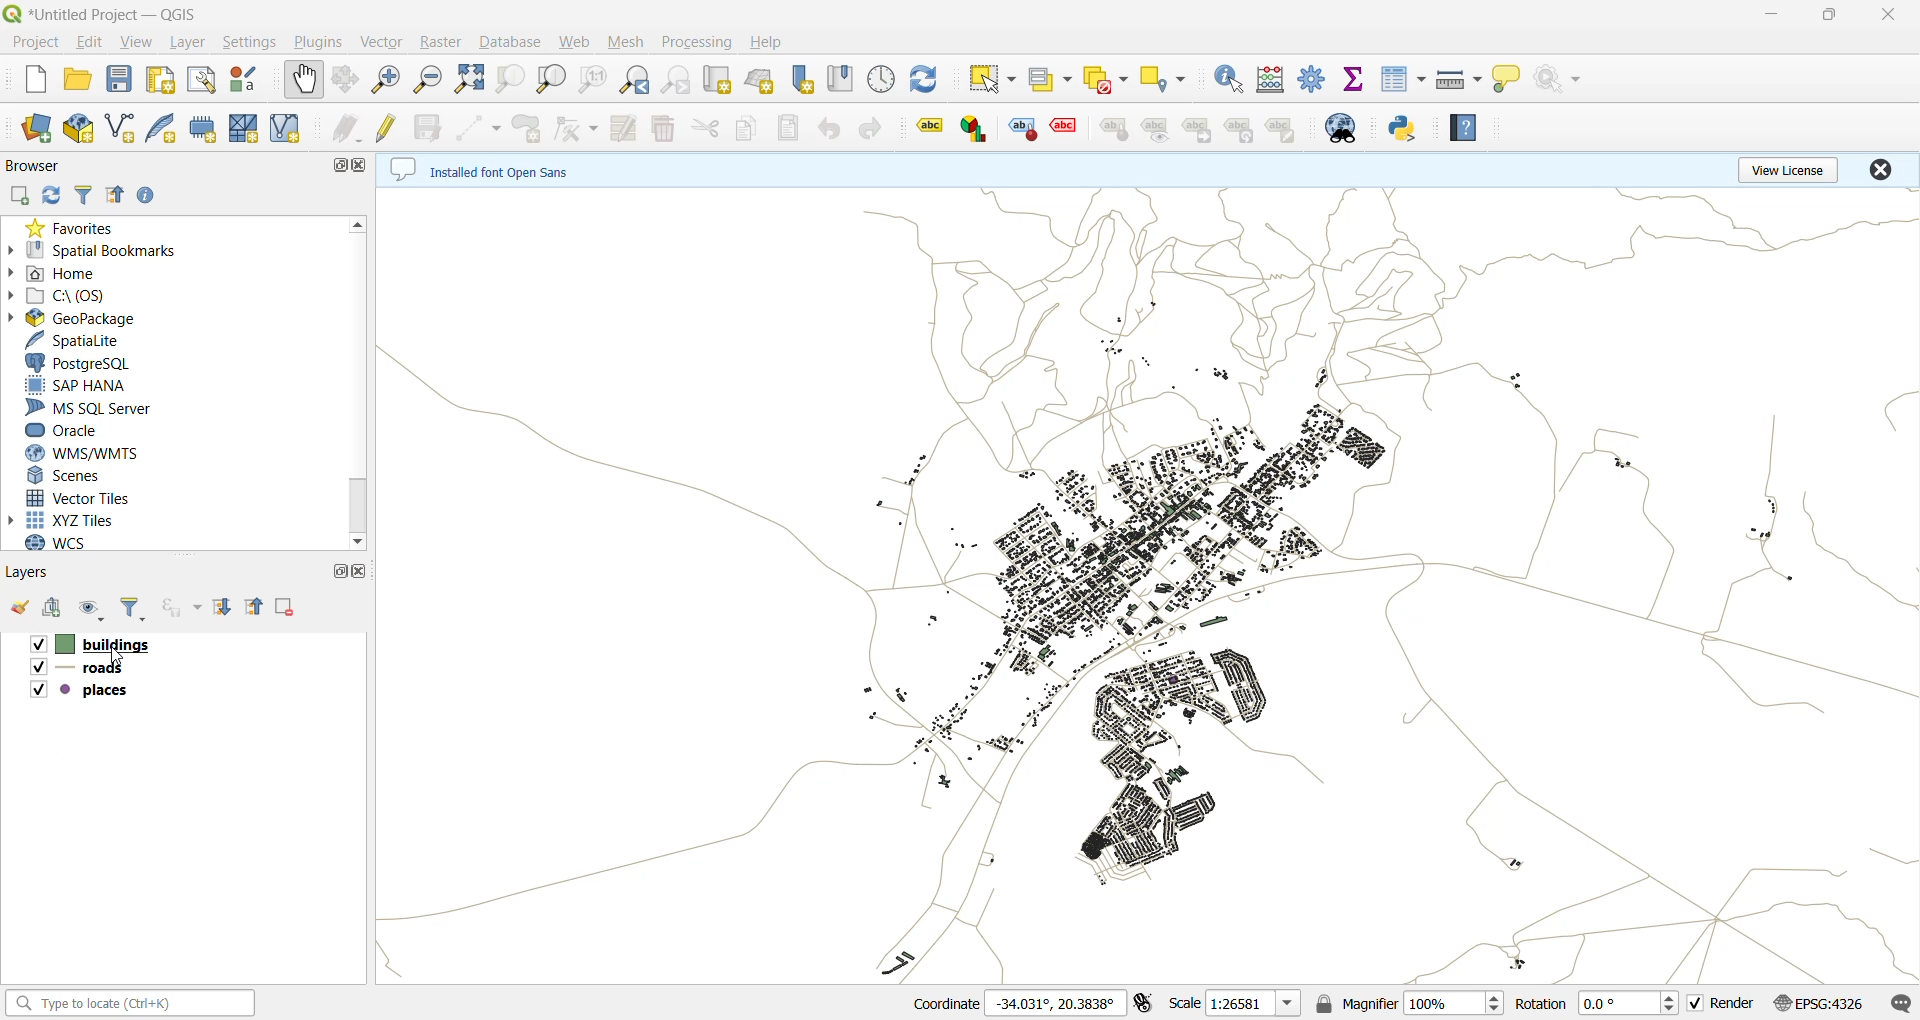 This screenshot has height=1020, width=1920. I want to click on postgresql, so click(88, 363).